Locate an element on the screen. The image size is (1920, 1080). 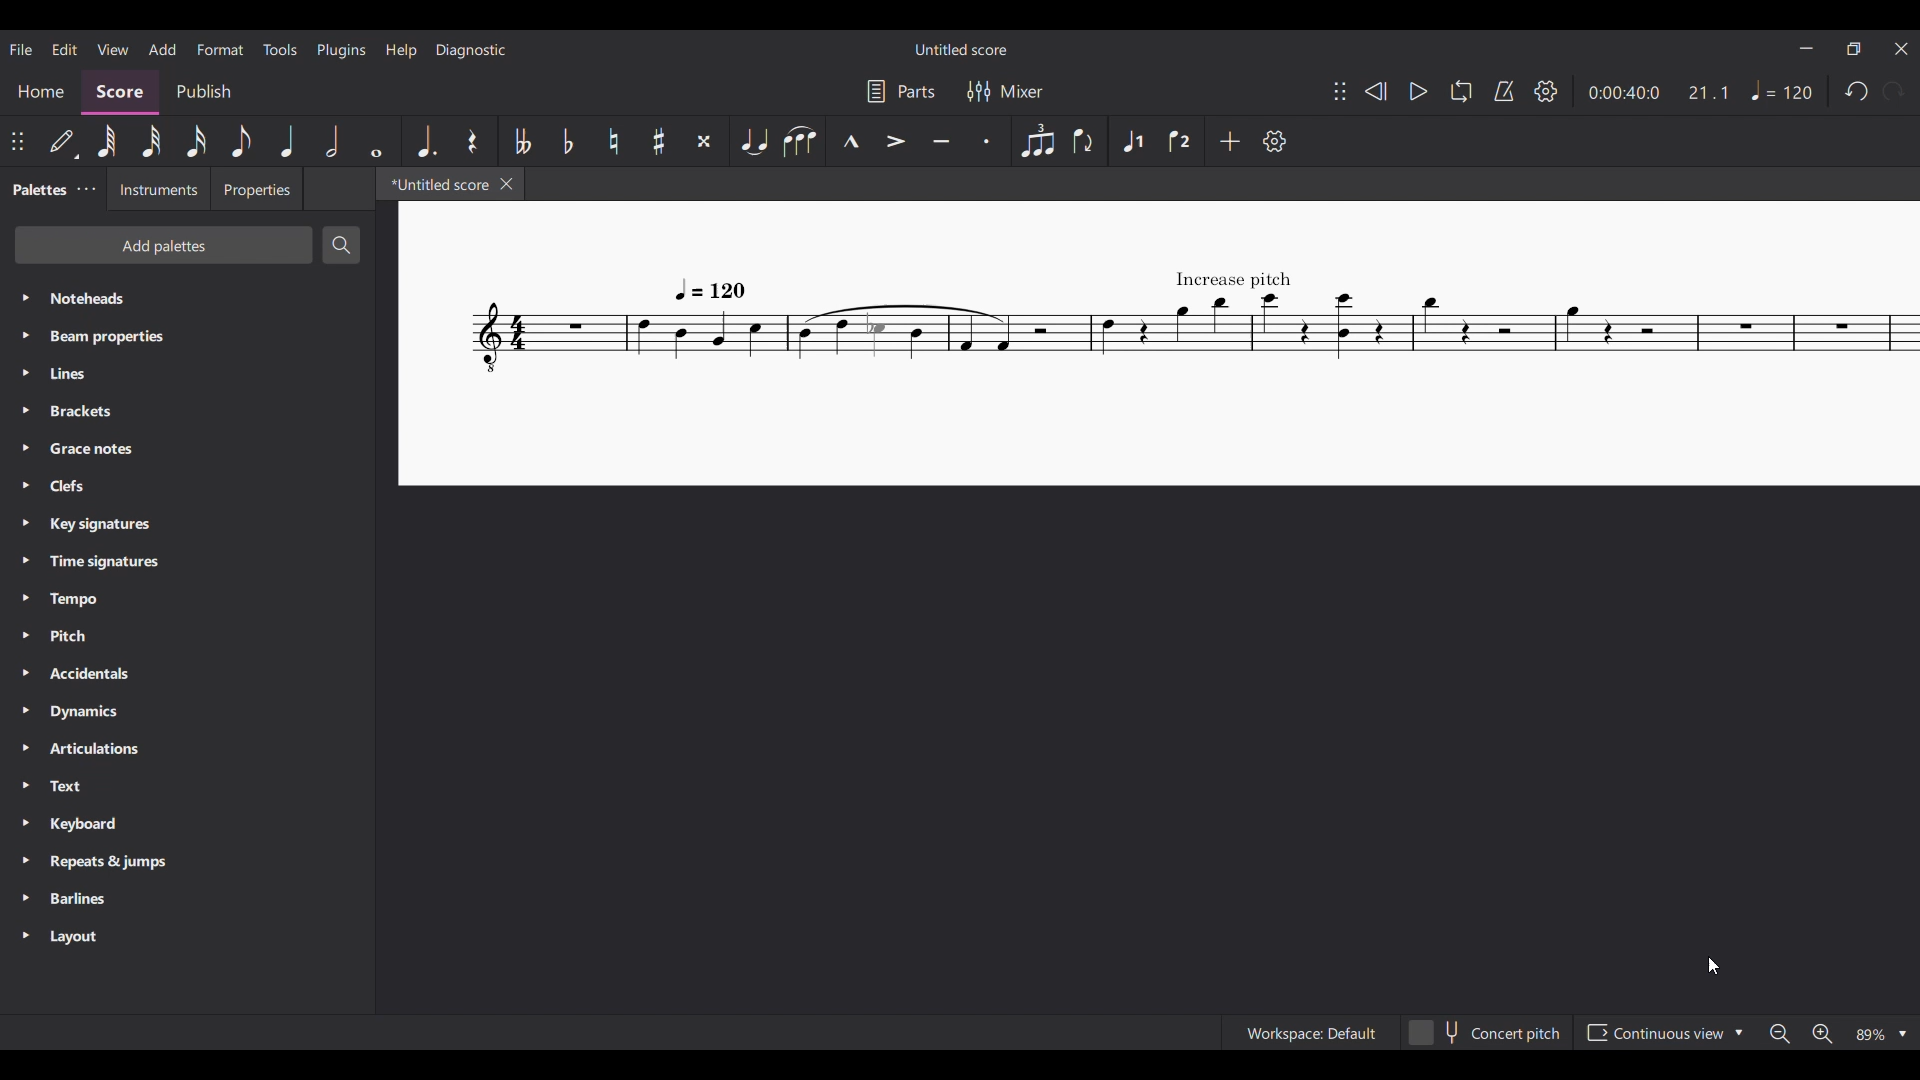
Accidentals is located at coordinates (187, 673).